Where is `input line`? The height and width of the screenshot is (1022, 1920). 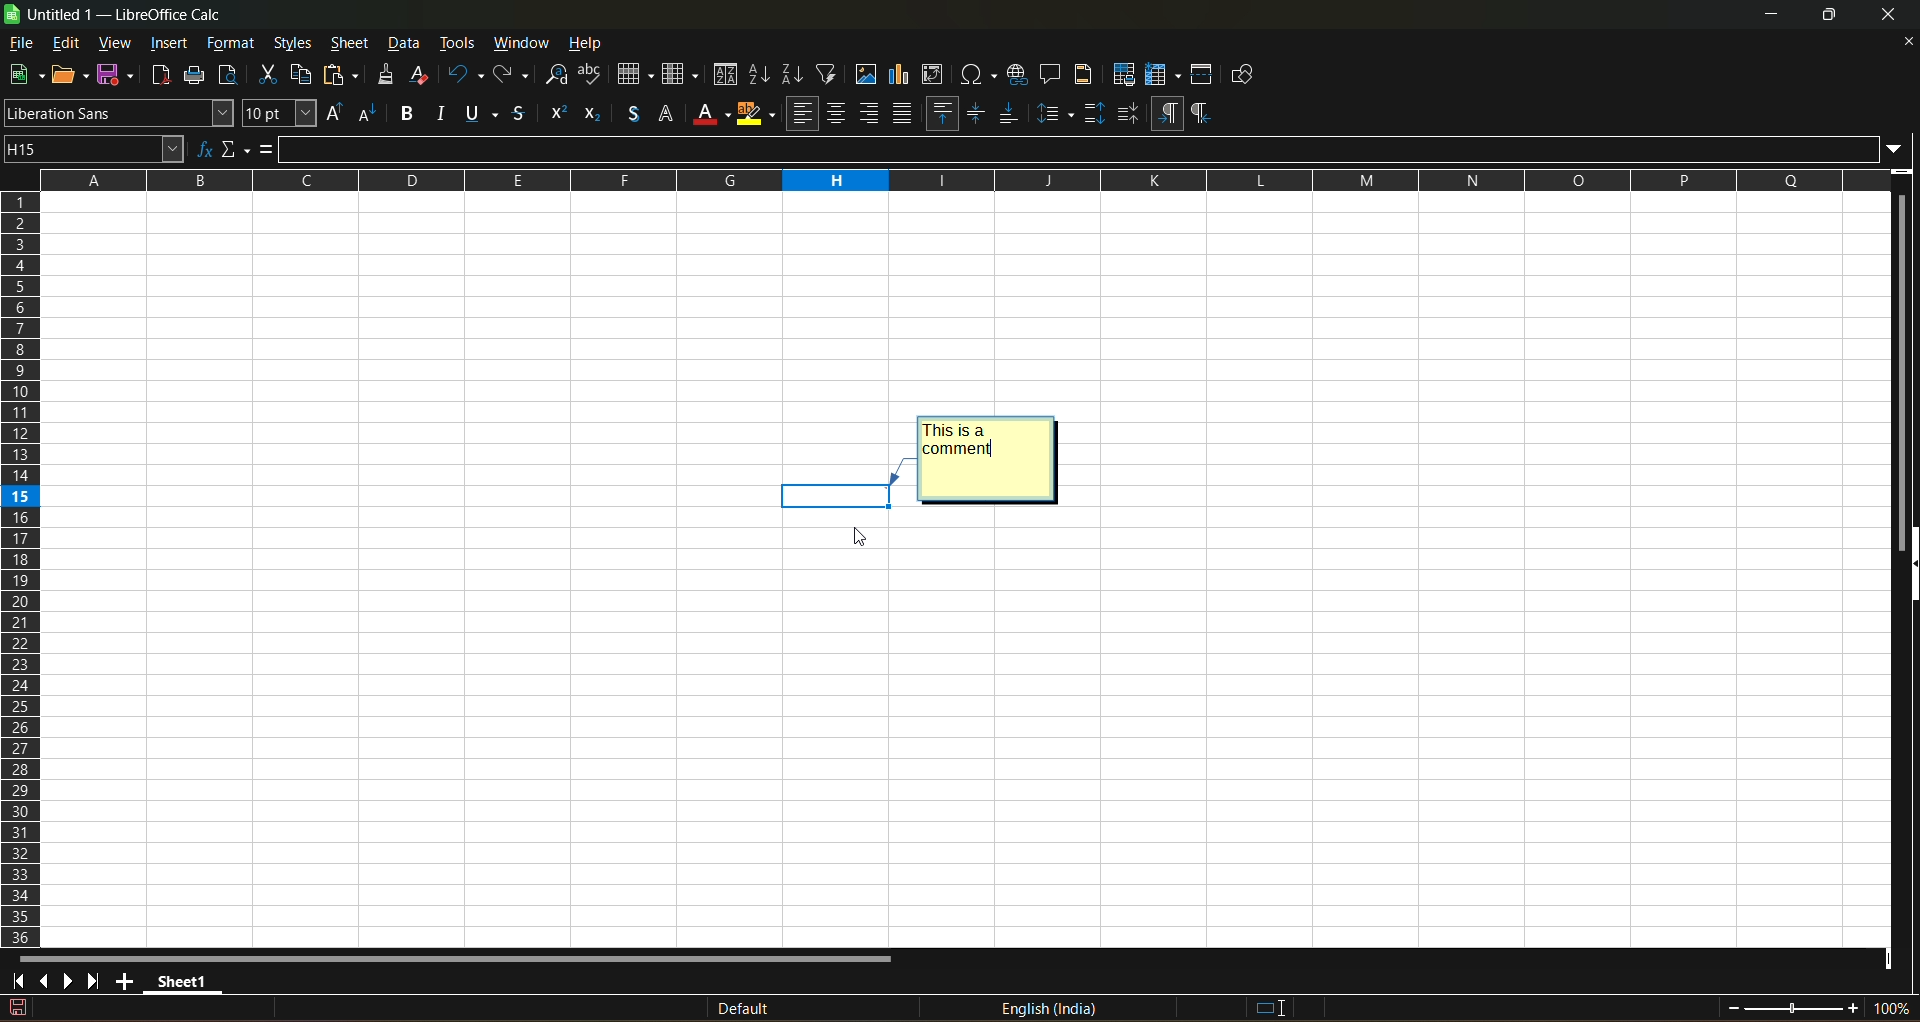
input line is located at coordinates (1090, 148).